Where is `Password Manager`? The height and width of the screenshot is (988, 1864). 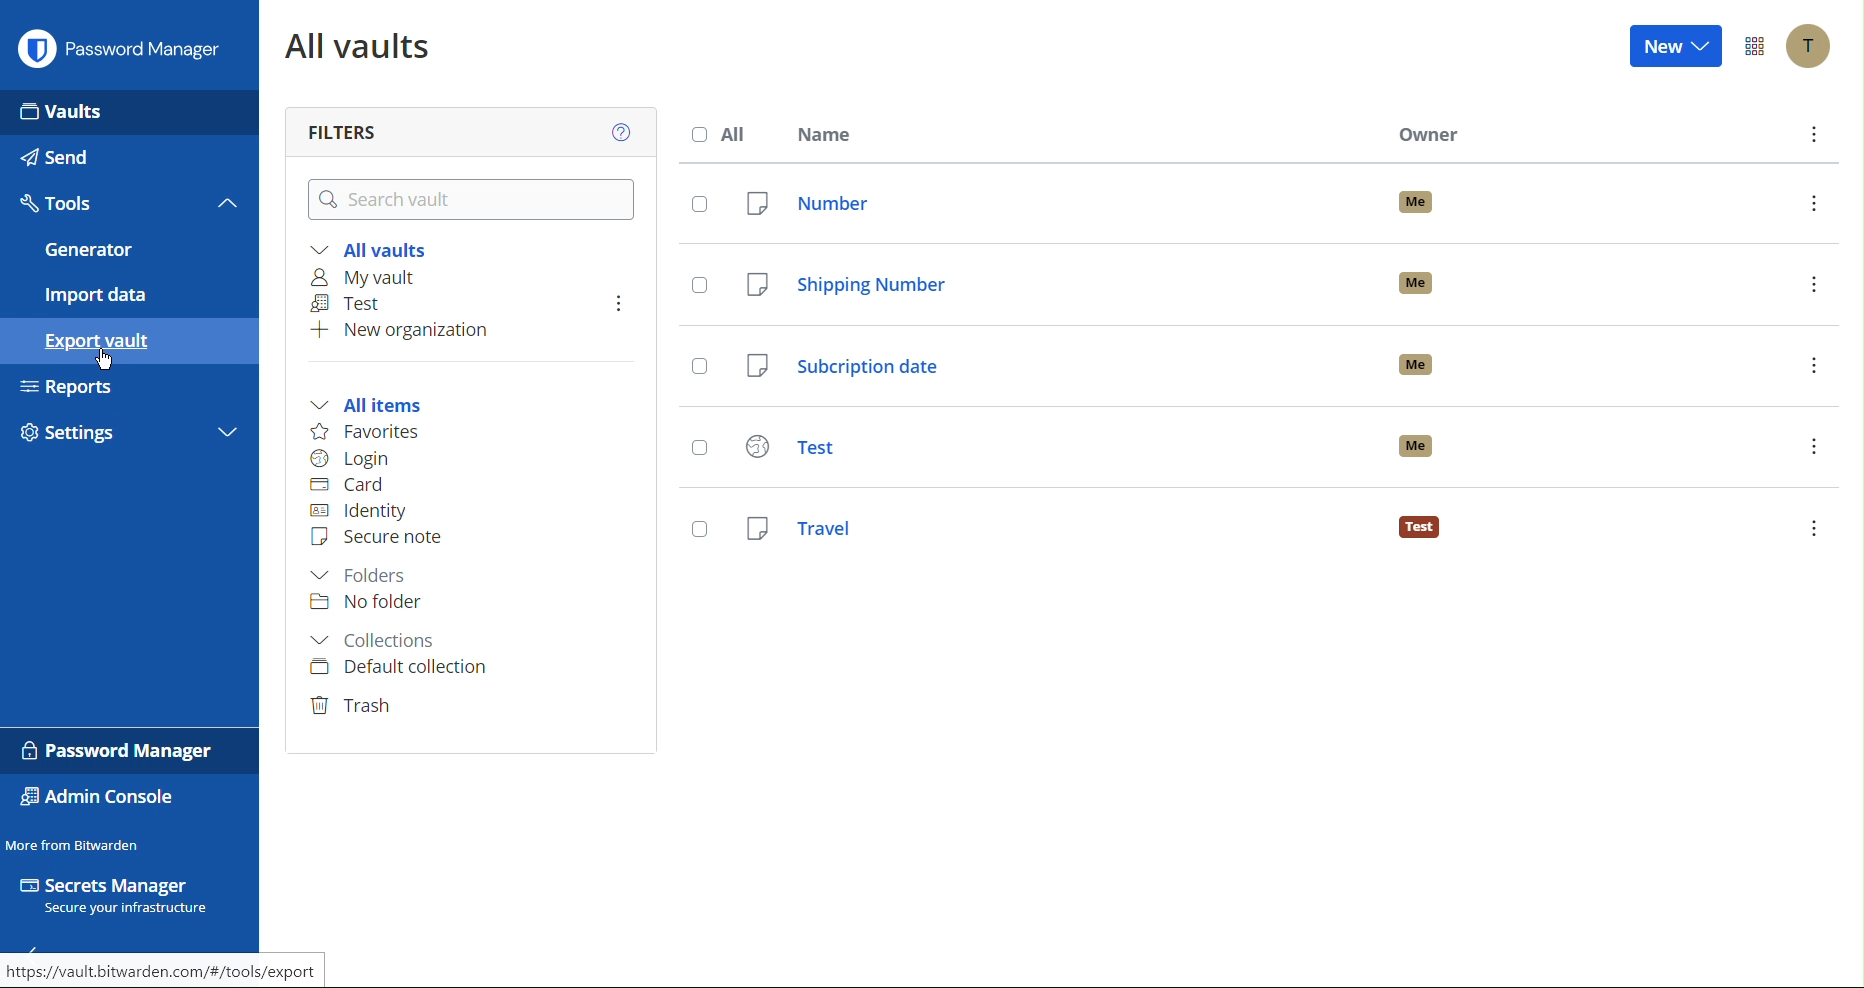 Password Manager is located at coordinates (123, 52).